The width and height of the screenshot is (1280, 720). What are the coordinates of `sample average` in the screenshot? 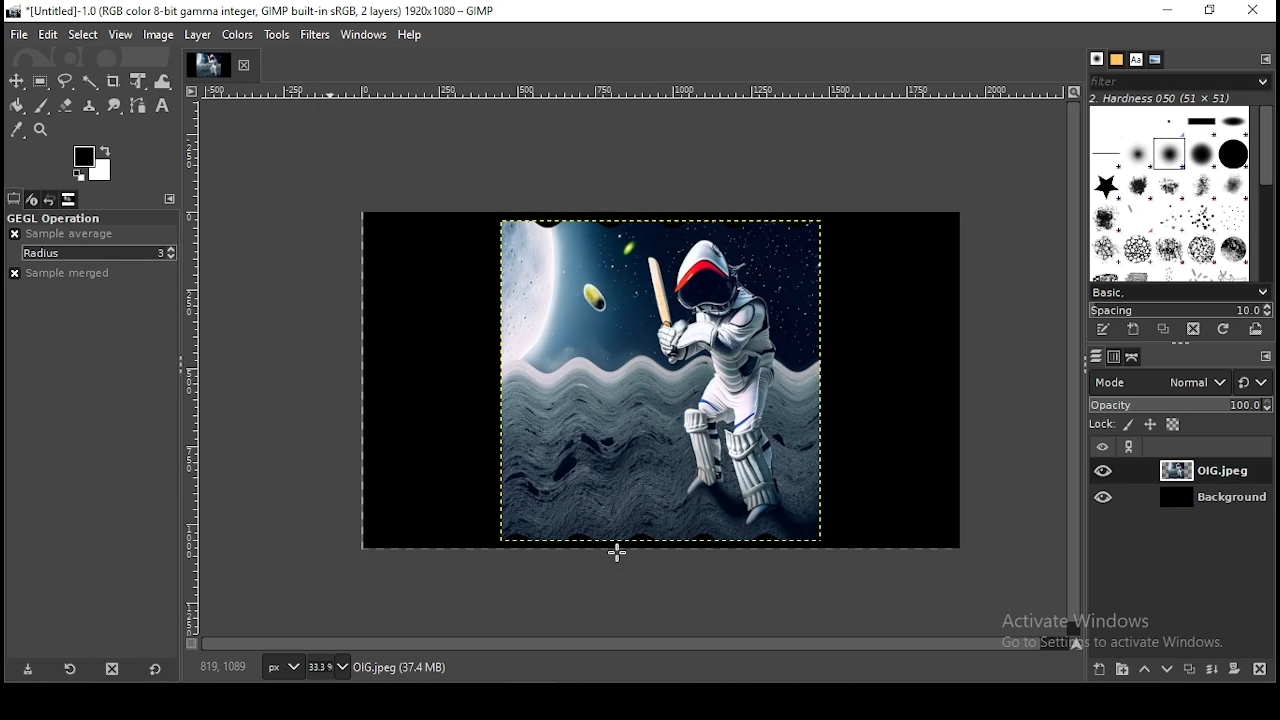 It's located at (64, 234).